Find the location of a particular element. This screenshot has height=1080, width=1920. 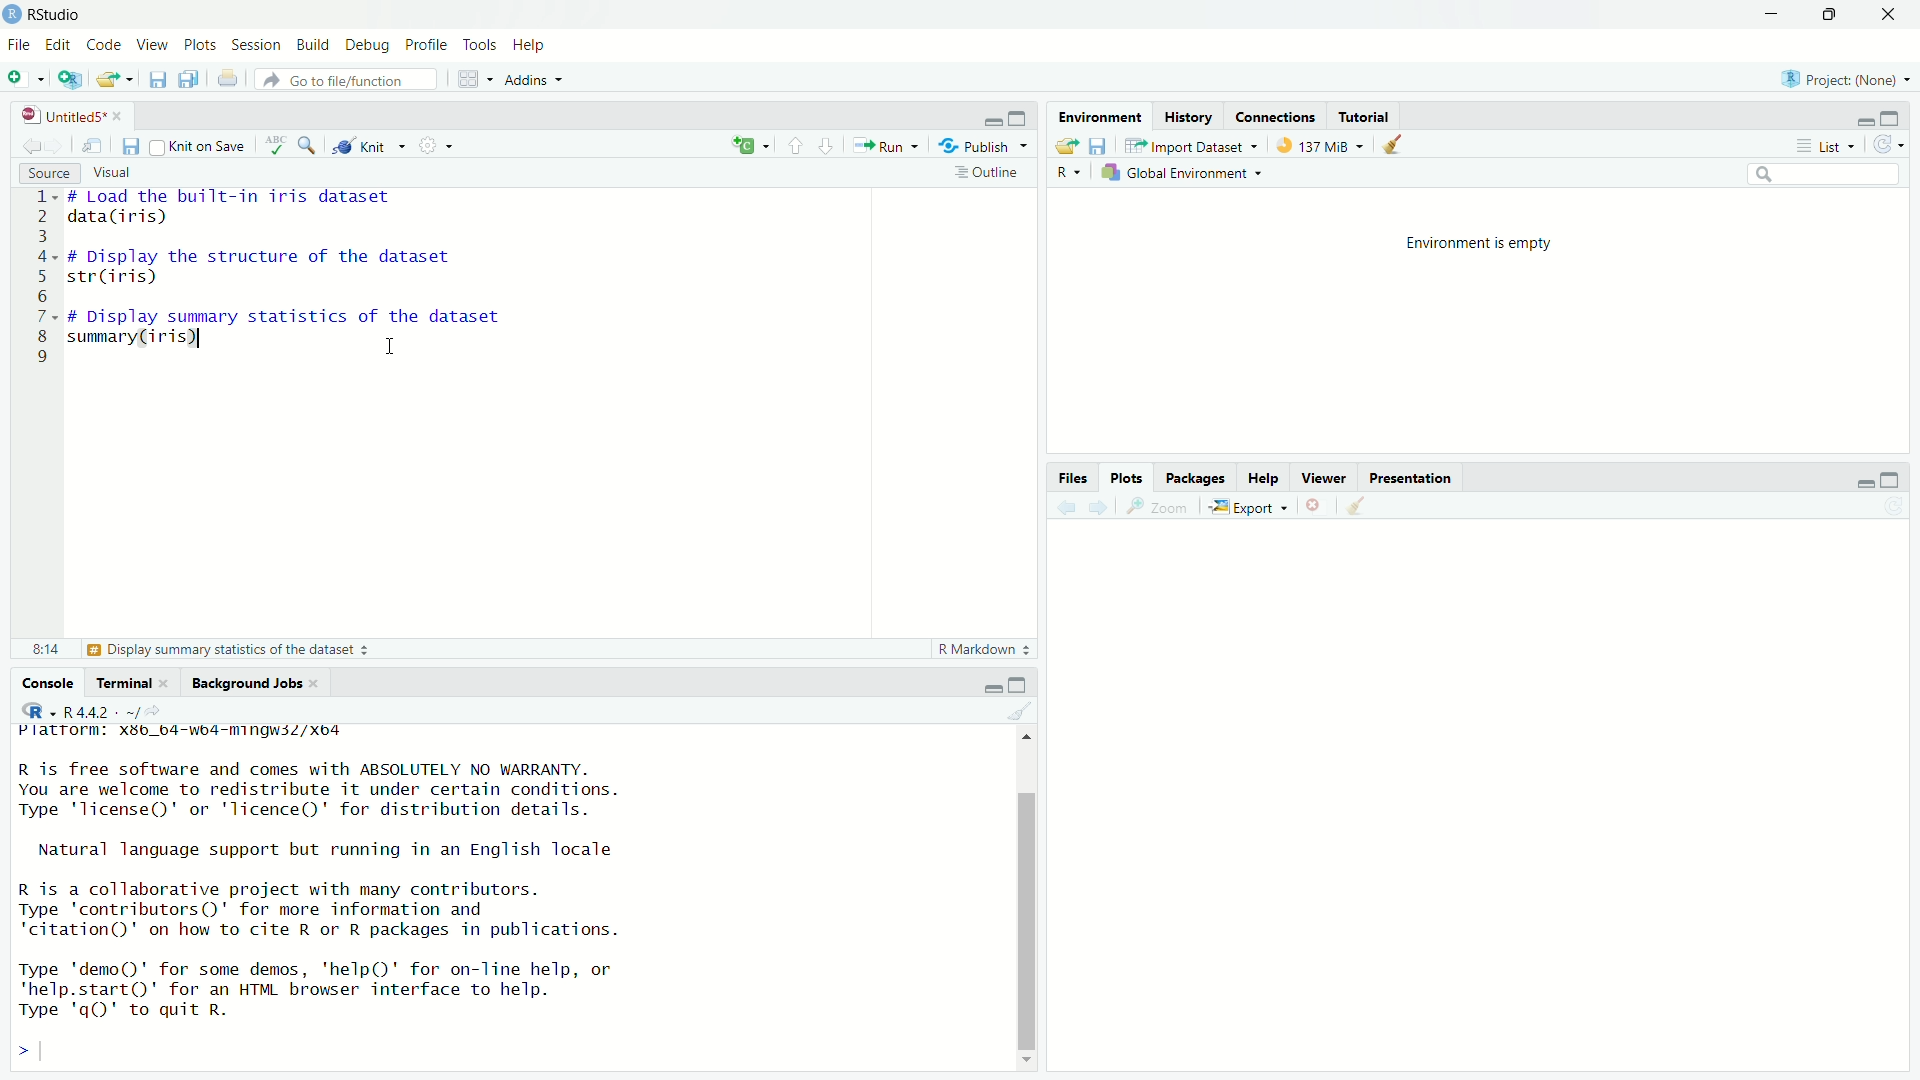

Source is located at coordinates (50, 173).